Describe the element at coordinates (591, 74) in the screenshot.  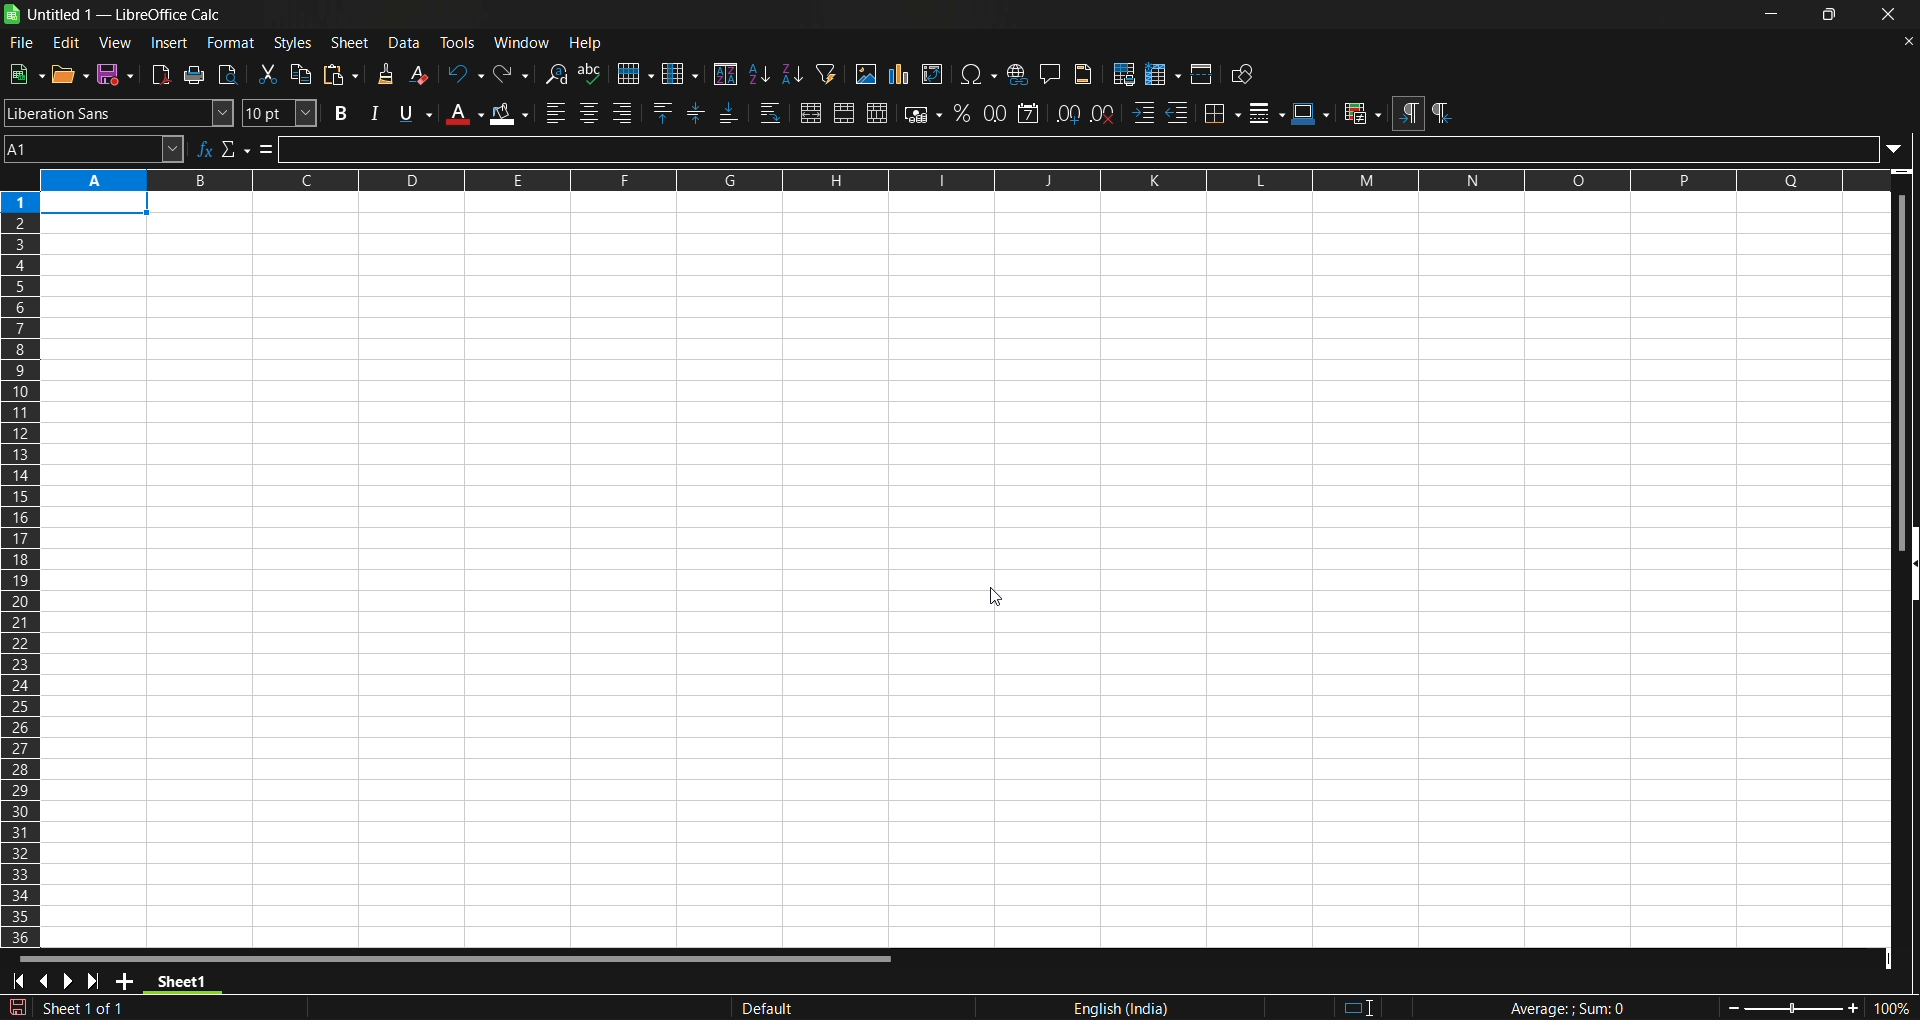
I see `spelling` at that location.